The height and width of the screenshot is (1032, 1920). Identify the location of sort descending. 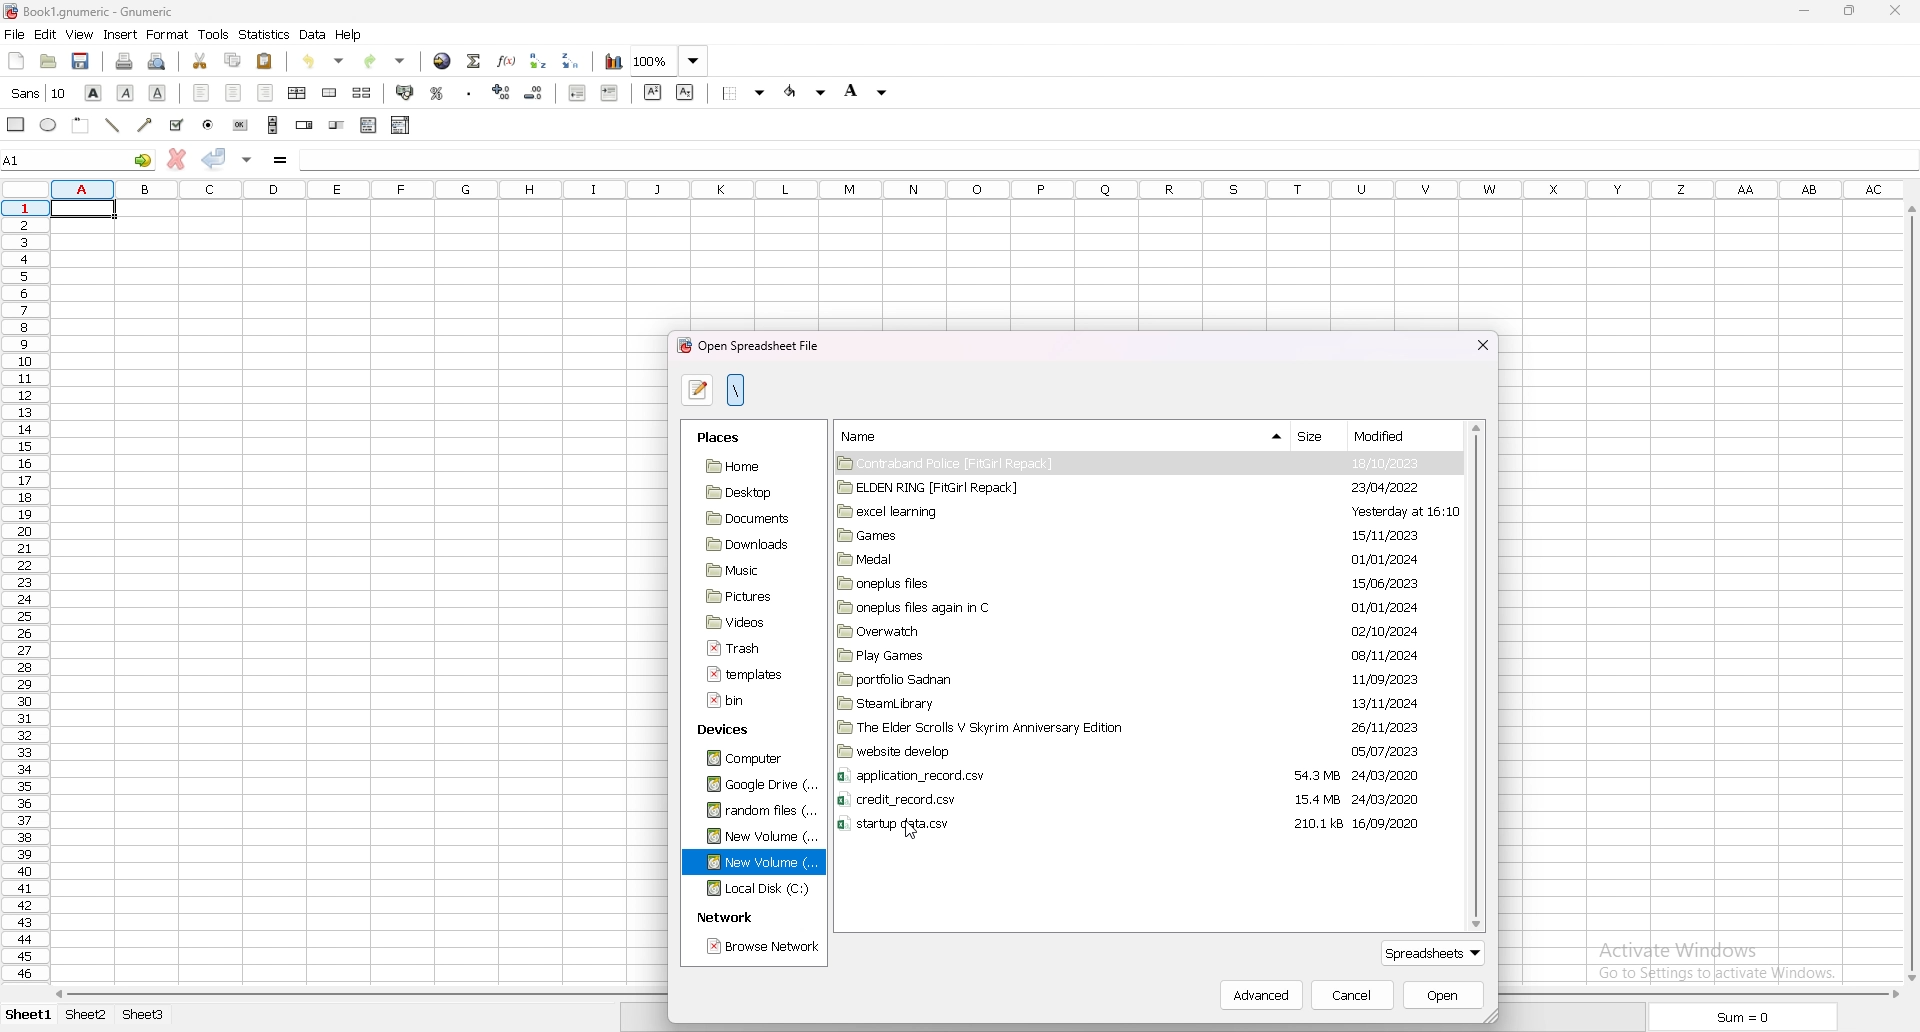
(572, 59).